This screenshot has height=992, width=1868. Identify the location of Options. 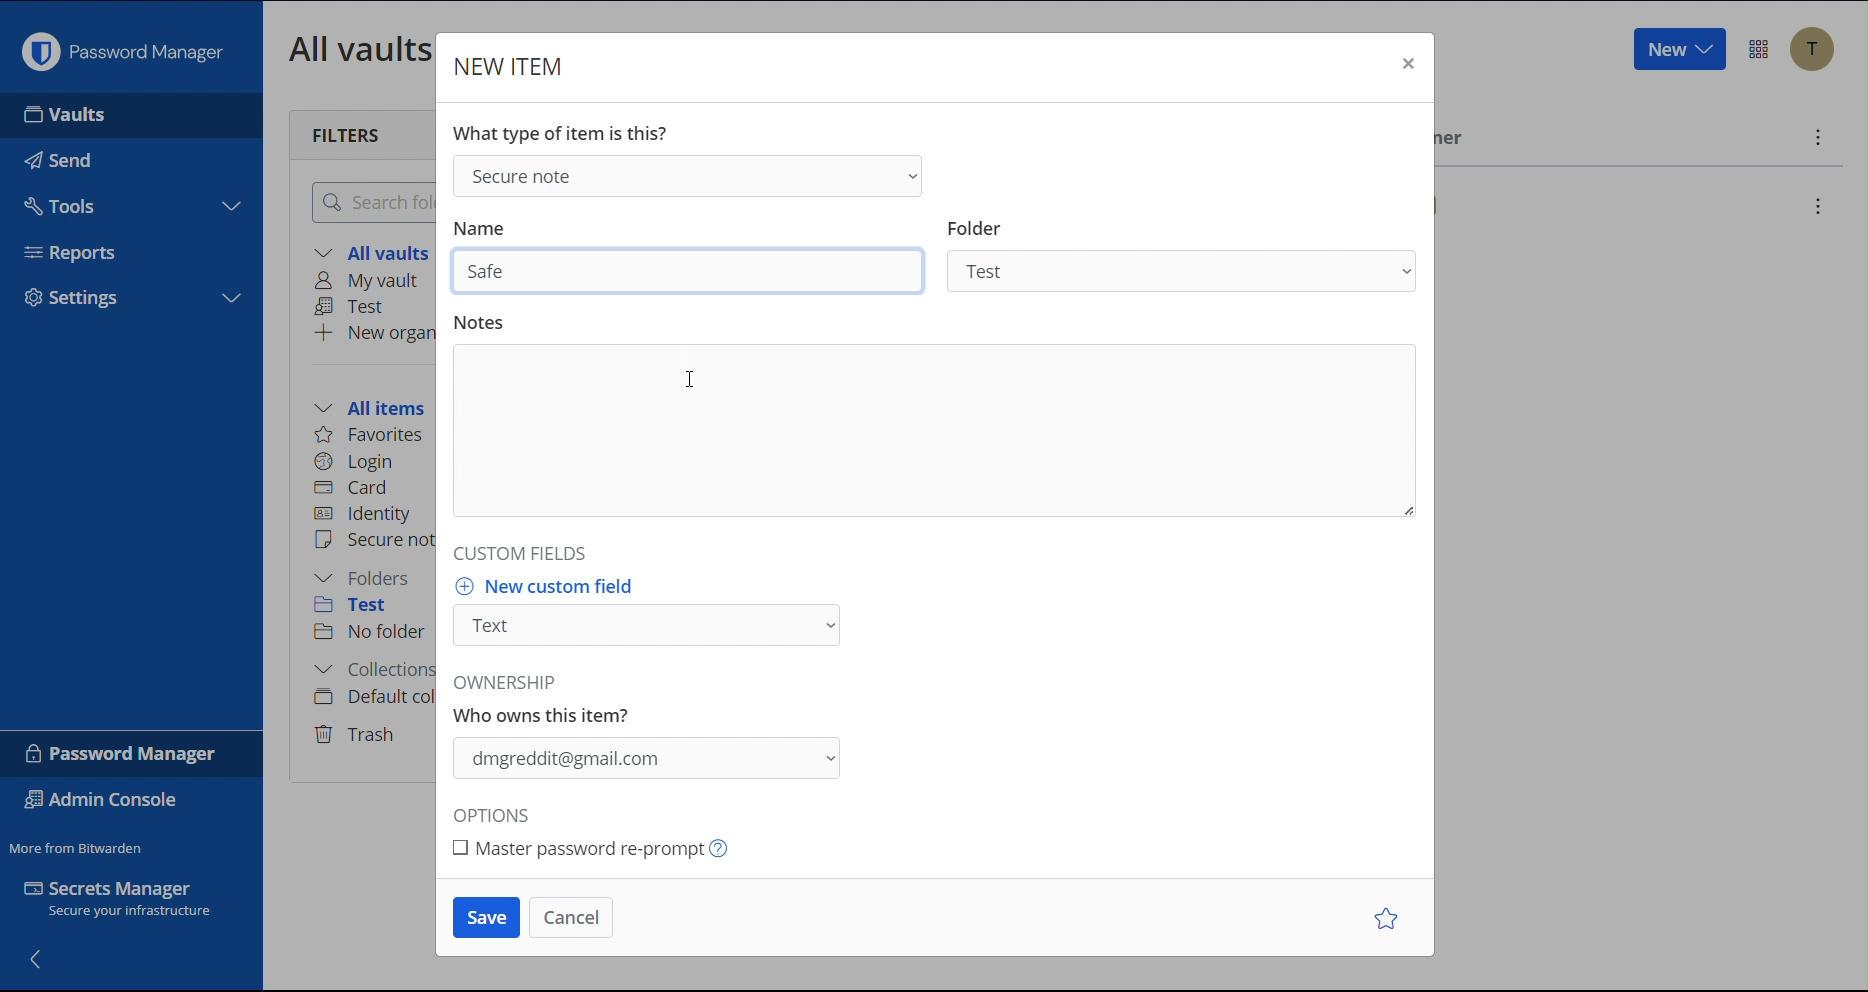
(498, 816).